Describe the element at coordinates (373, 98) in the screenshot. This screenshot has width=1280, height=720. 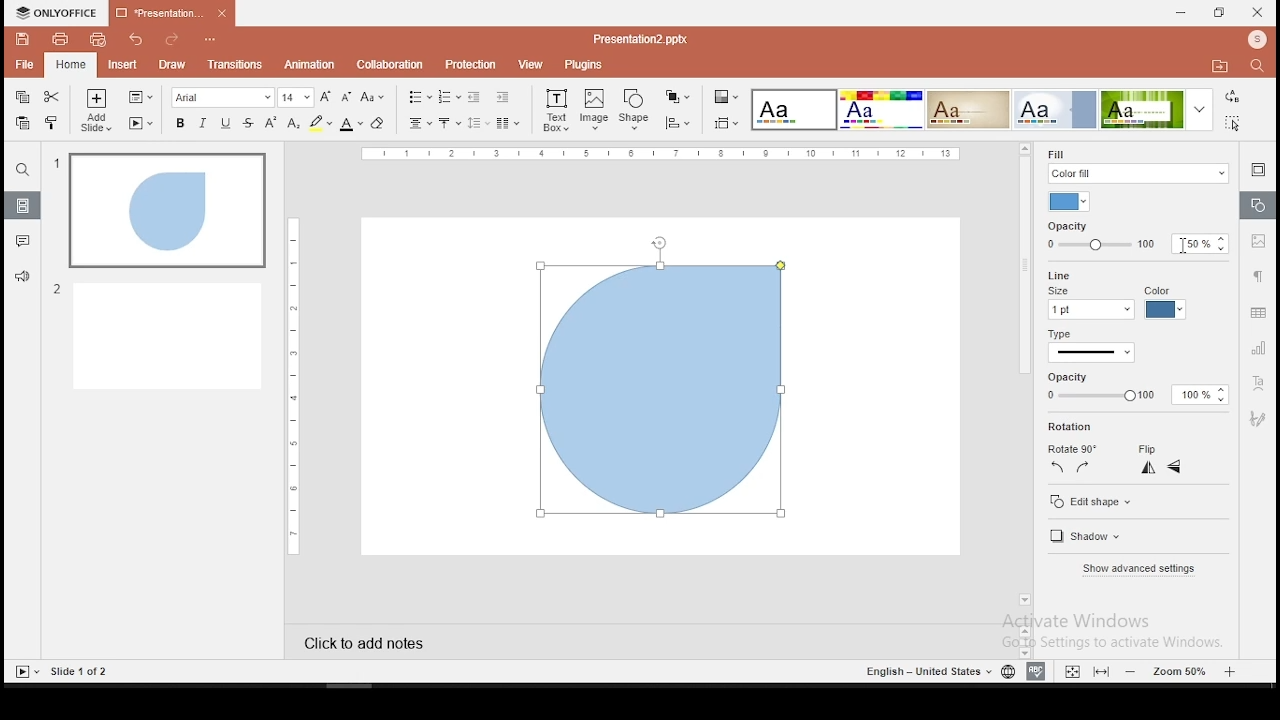
I see `change case` at that location.